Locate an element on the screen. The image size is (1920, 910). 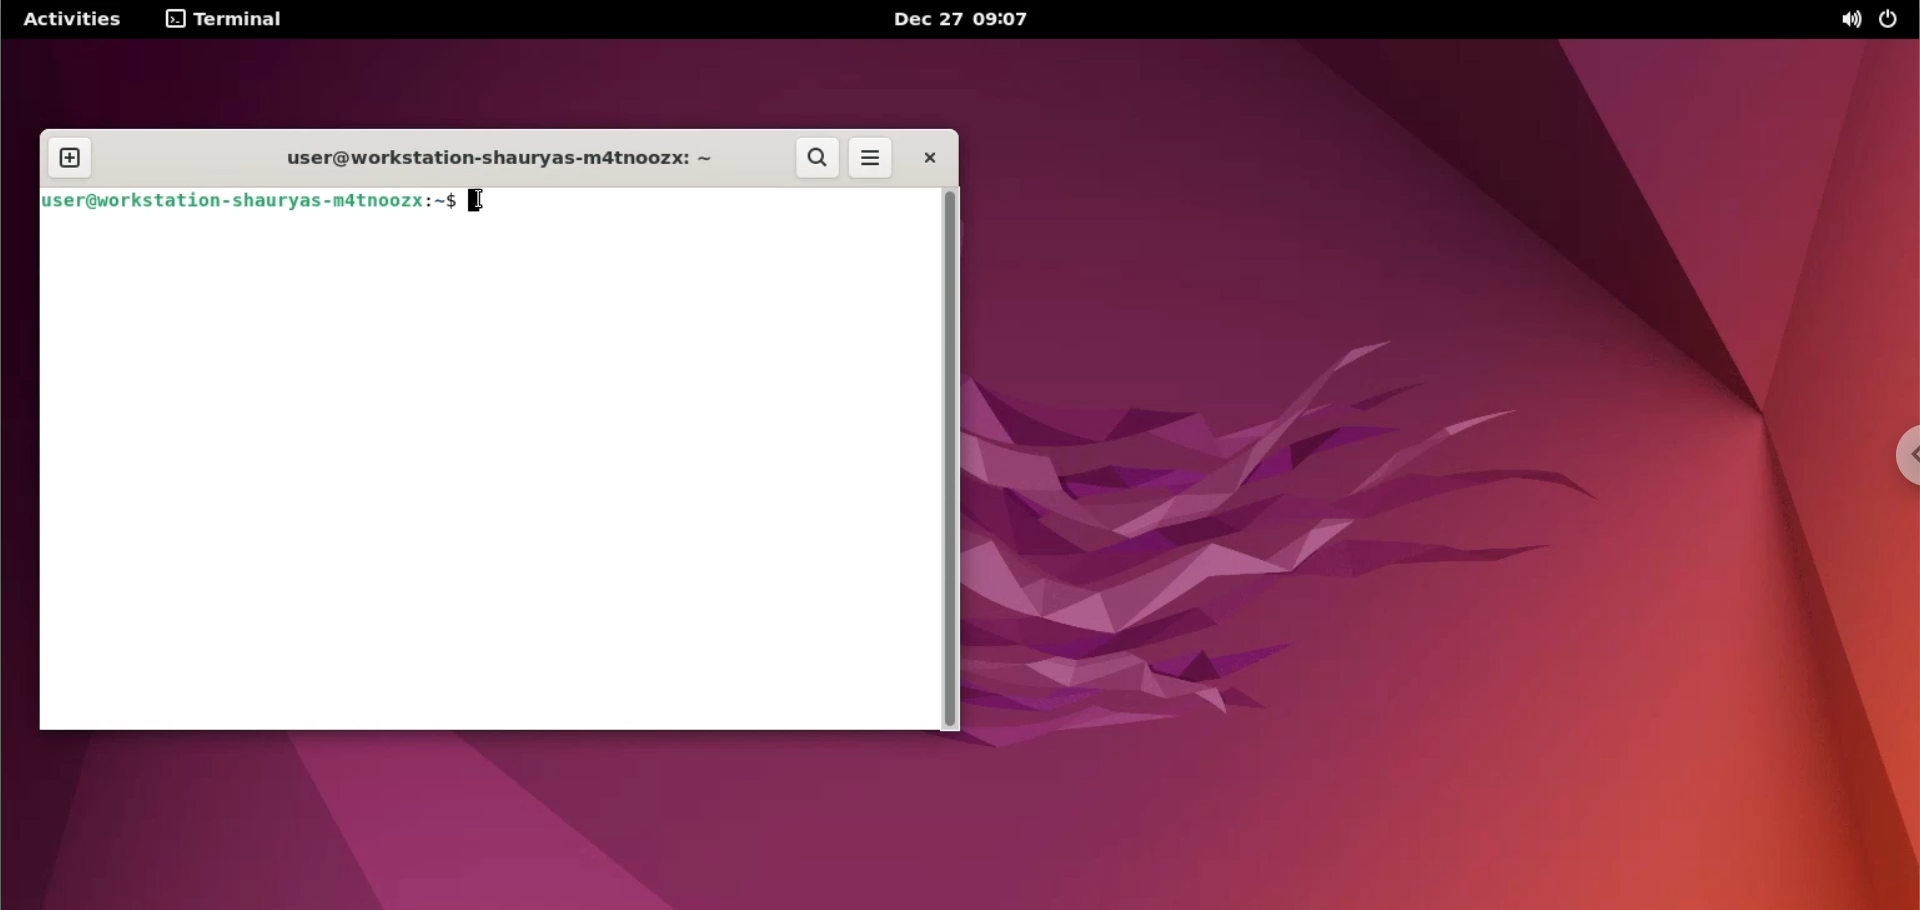
more options is located at coordinates (871, 160).